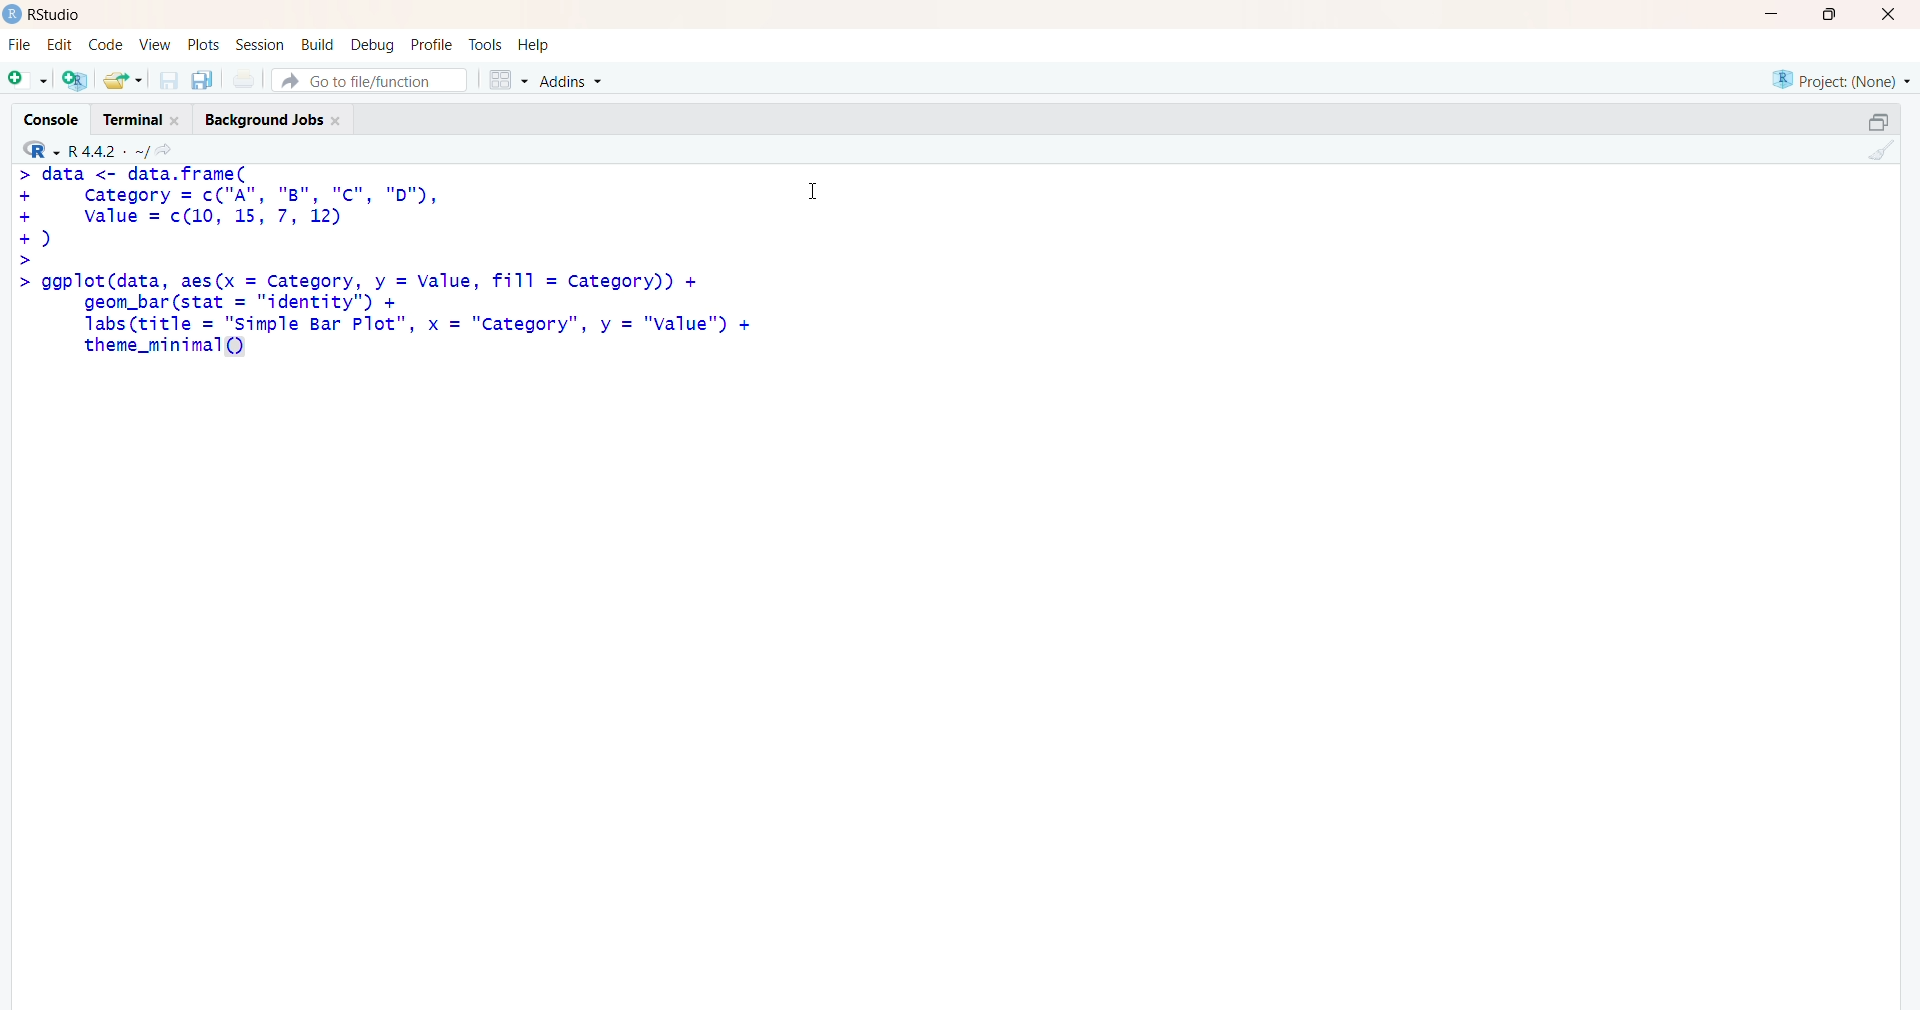 The width and height of the screenshot is (1920, 1010). What do you see at coordinates (156, 45) in the screenshot?
I see `View` at bounding box center [156, 45].